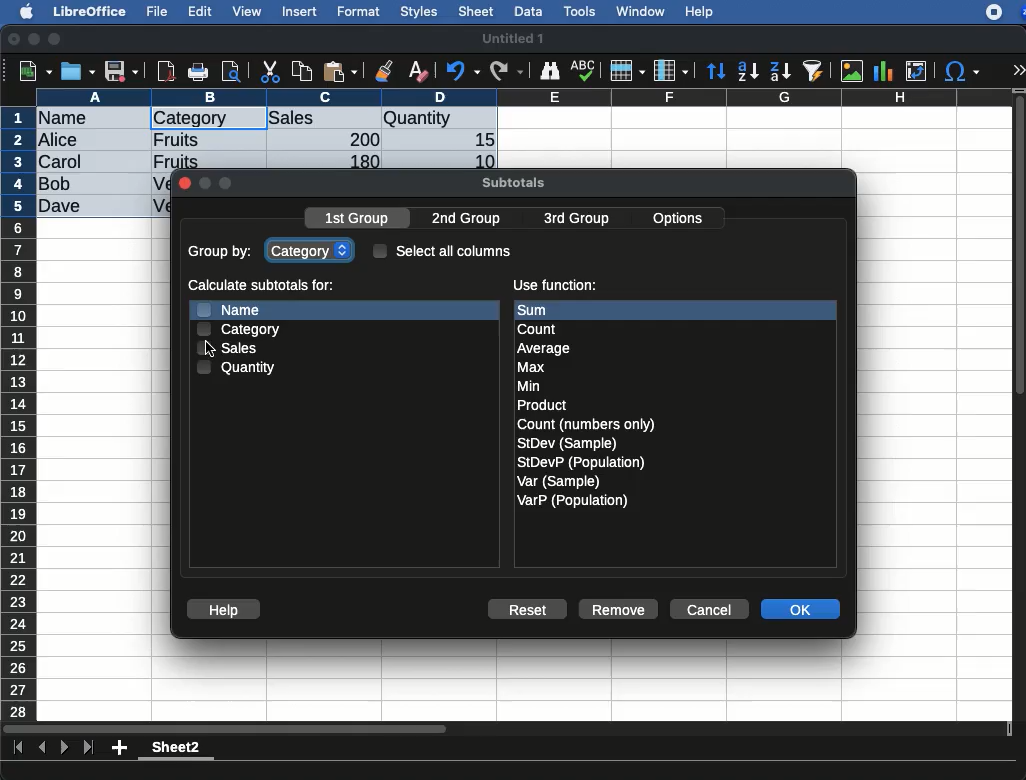 The image size is (1026, 780). Describe the element at coordinates (357, 162) in the screenshot. I see `180` at that location.